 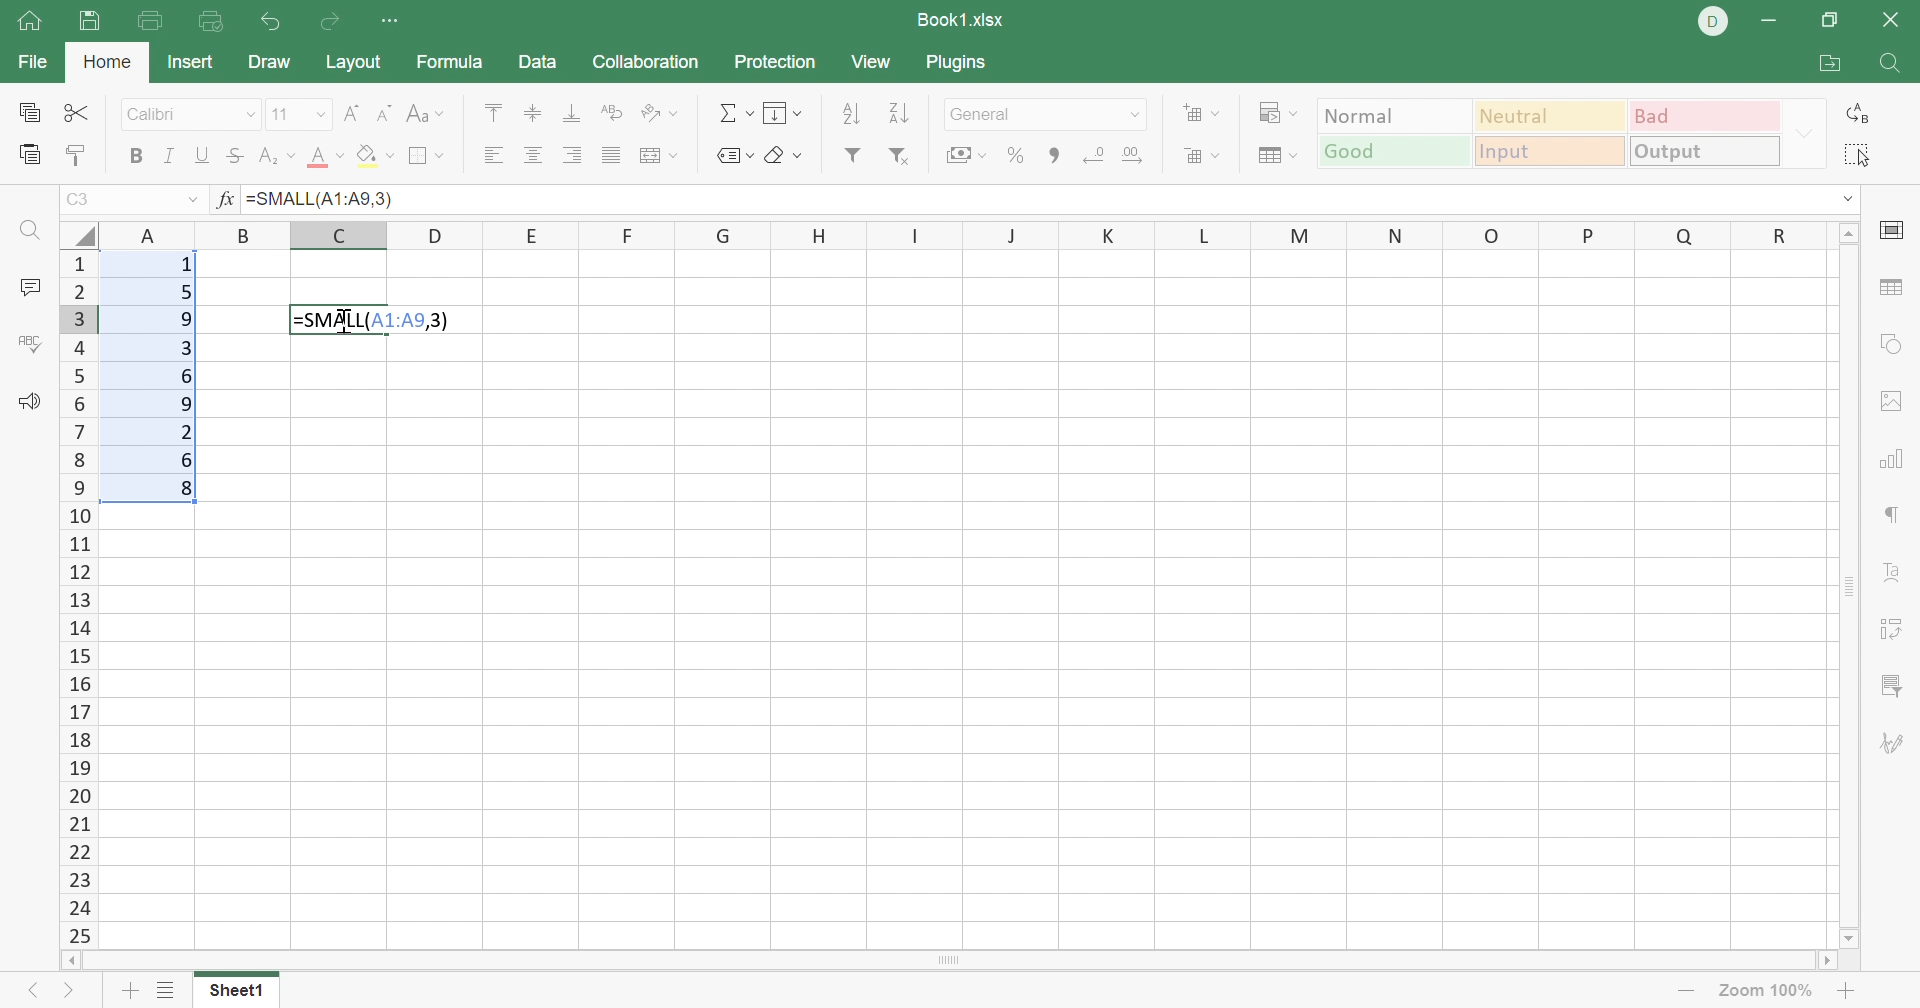 What do you see at coordinates (785, 157) in the screenshot?
I see `Clear style` at bounding box center [785, 157].